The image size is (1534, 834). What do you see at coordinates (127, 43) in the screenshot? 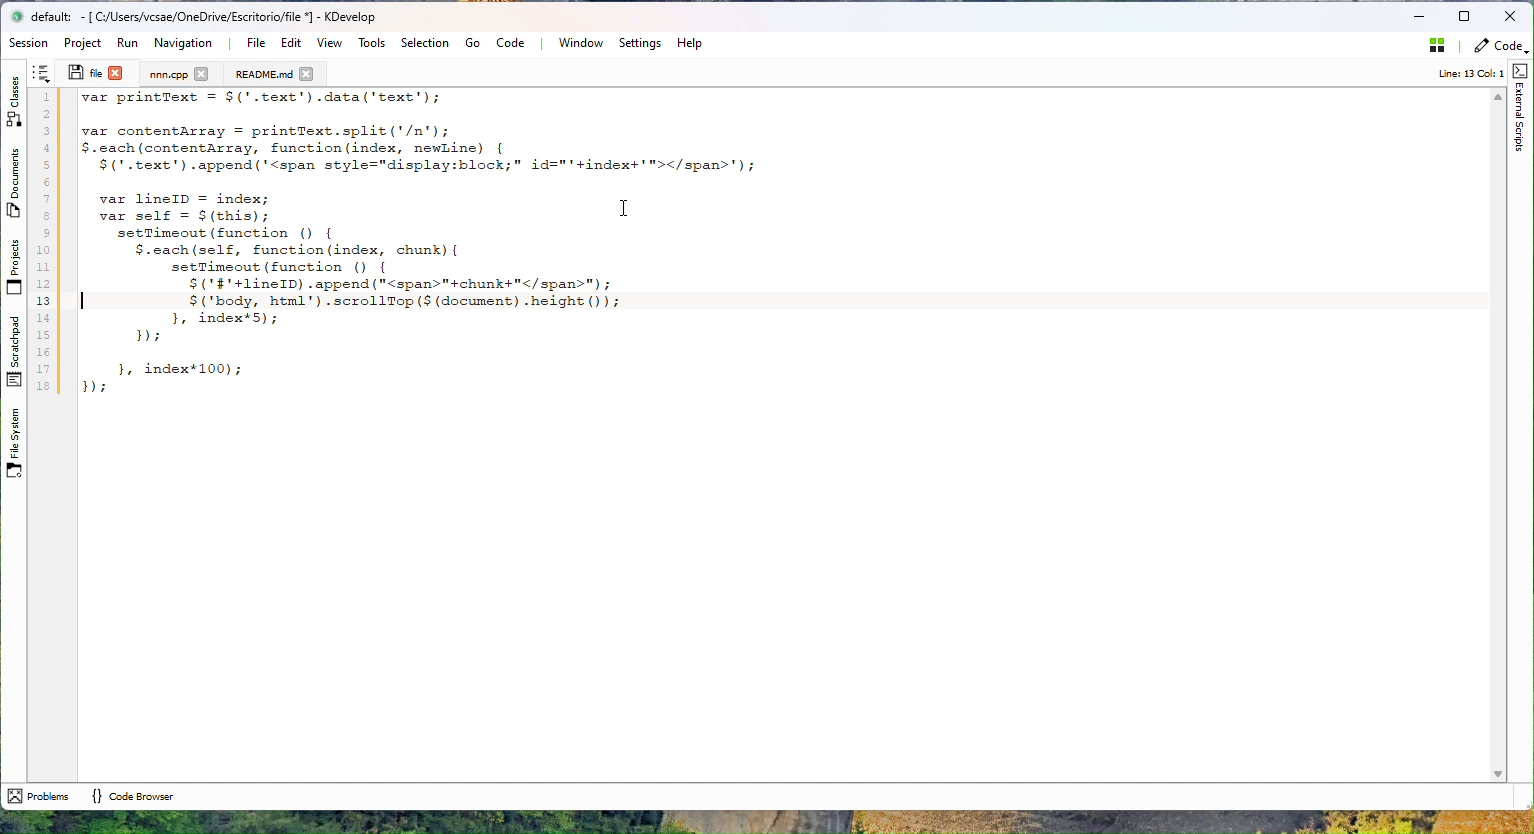
I see `Run` at bounding box center [127, 43].